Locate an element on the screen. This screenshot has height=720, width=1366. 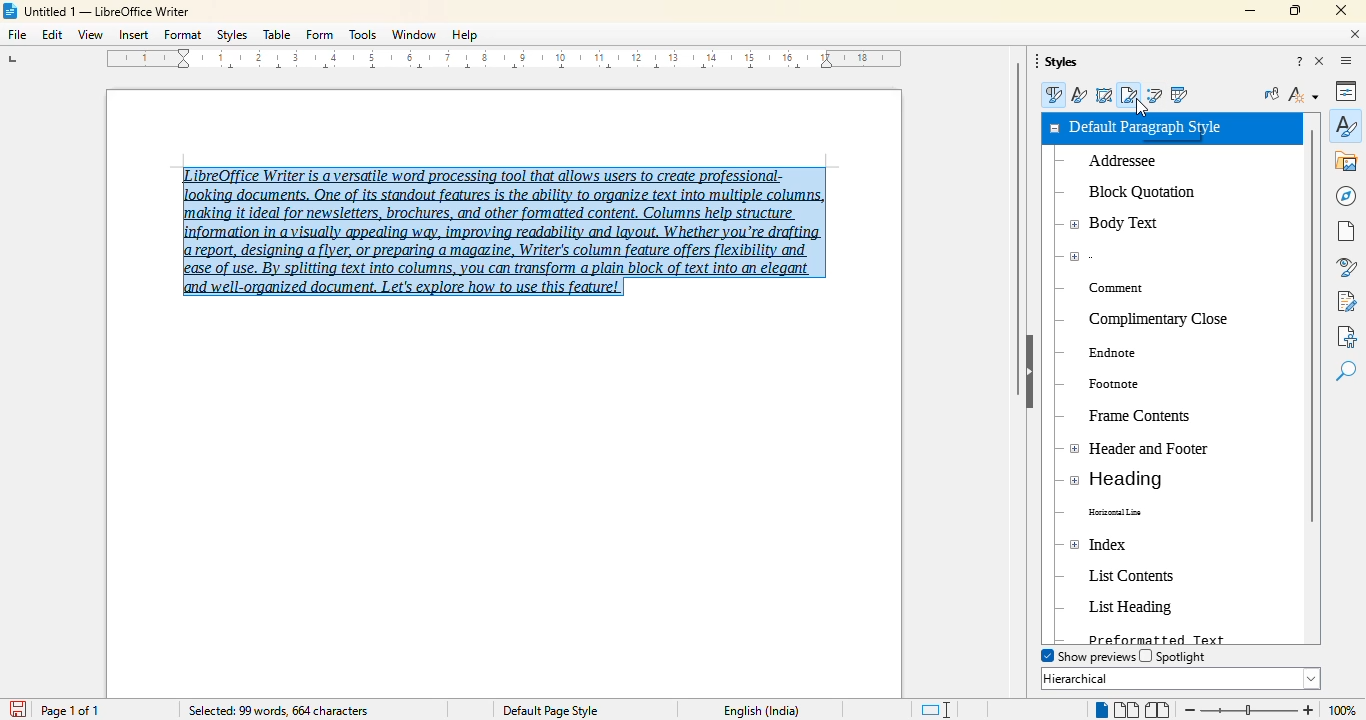
sidebar settings is located at coordinates (1346, 61).